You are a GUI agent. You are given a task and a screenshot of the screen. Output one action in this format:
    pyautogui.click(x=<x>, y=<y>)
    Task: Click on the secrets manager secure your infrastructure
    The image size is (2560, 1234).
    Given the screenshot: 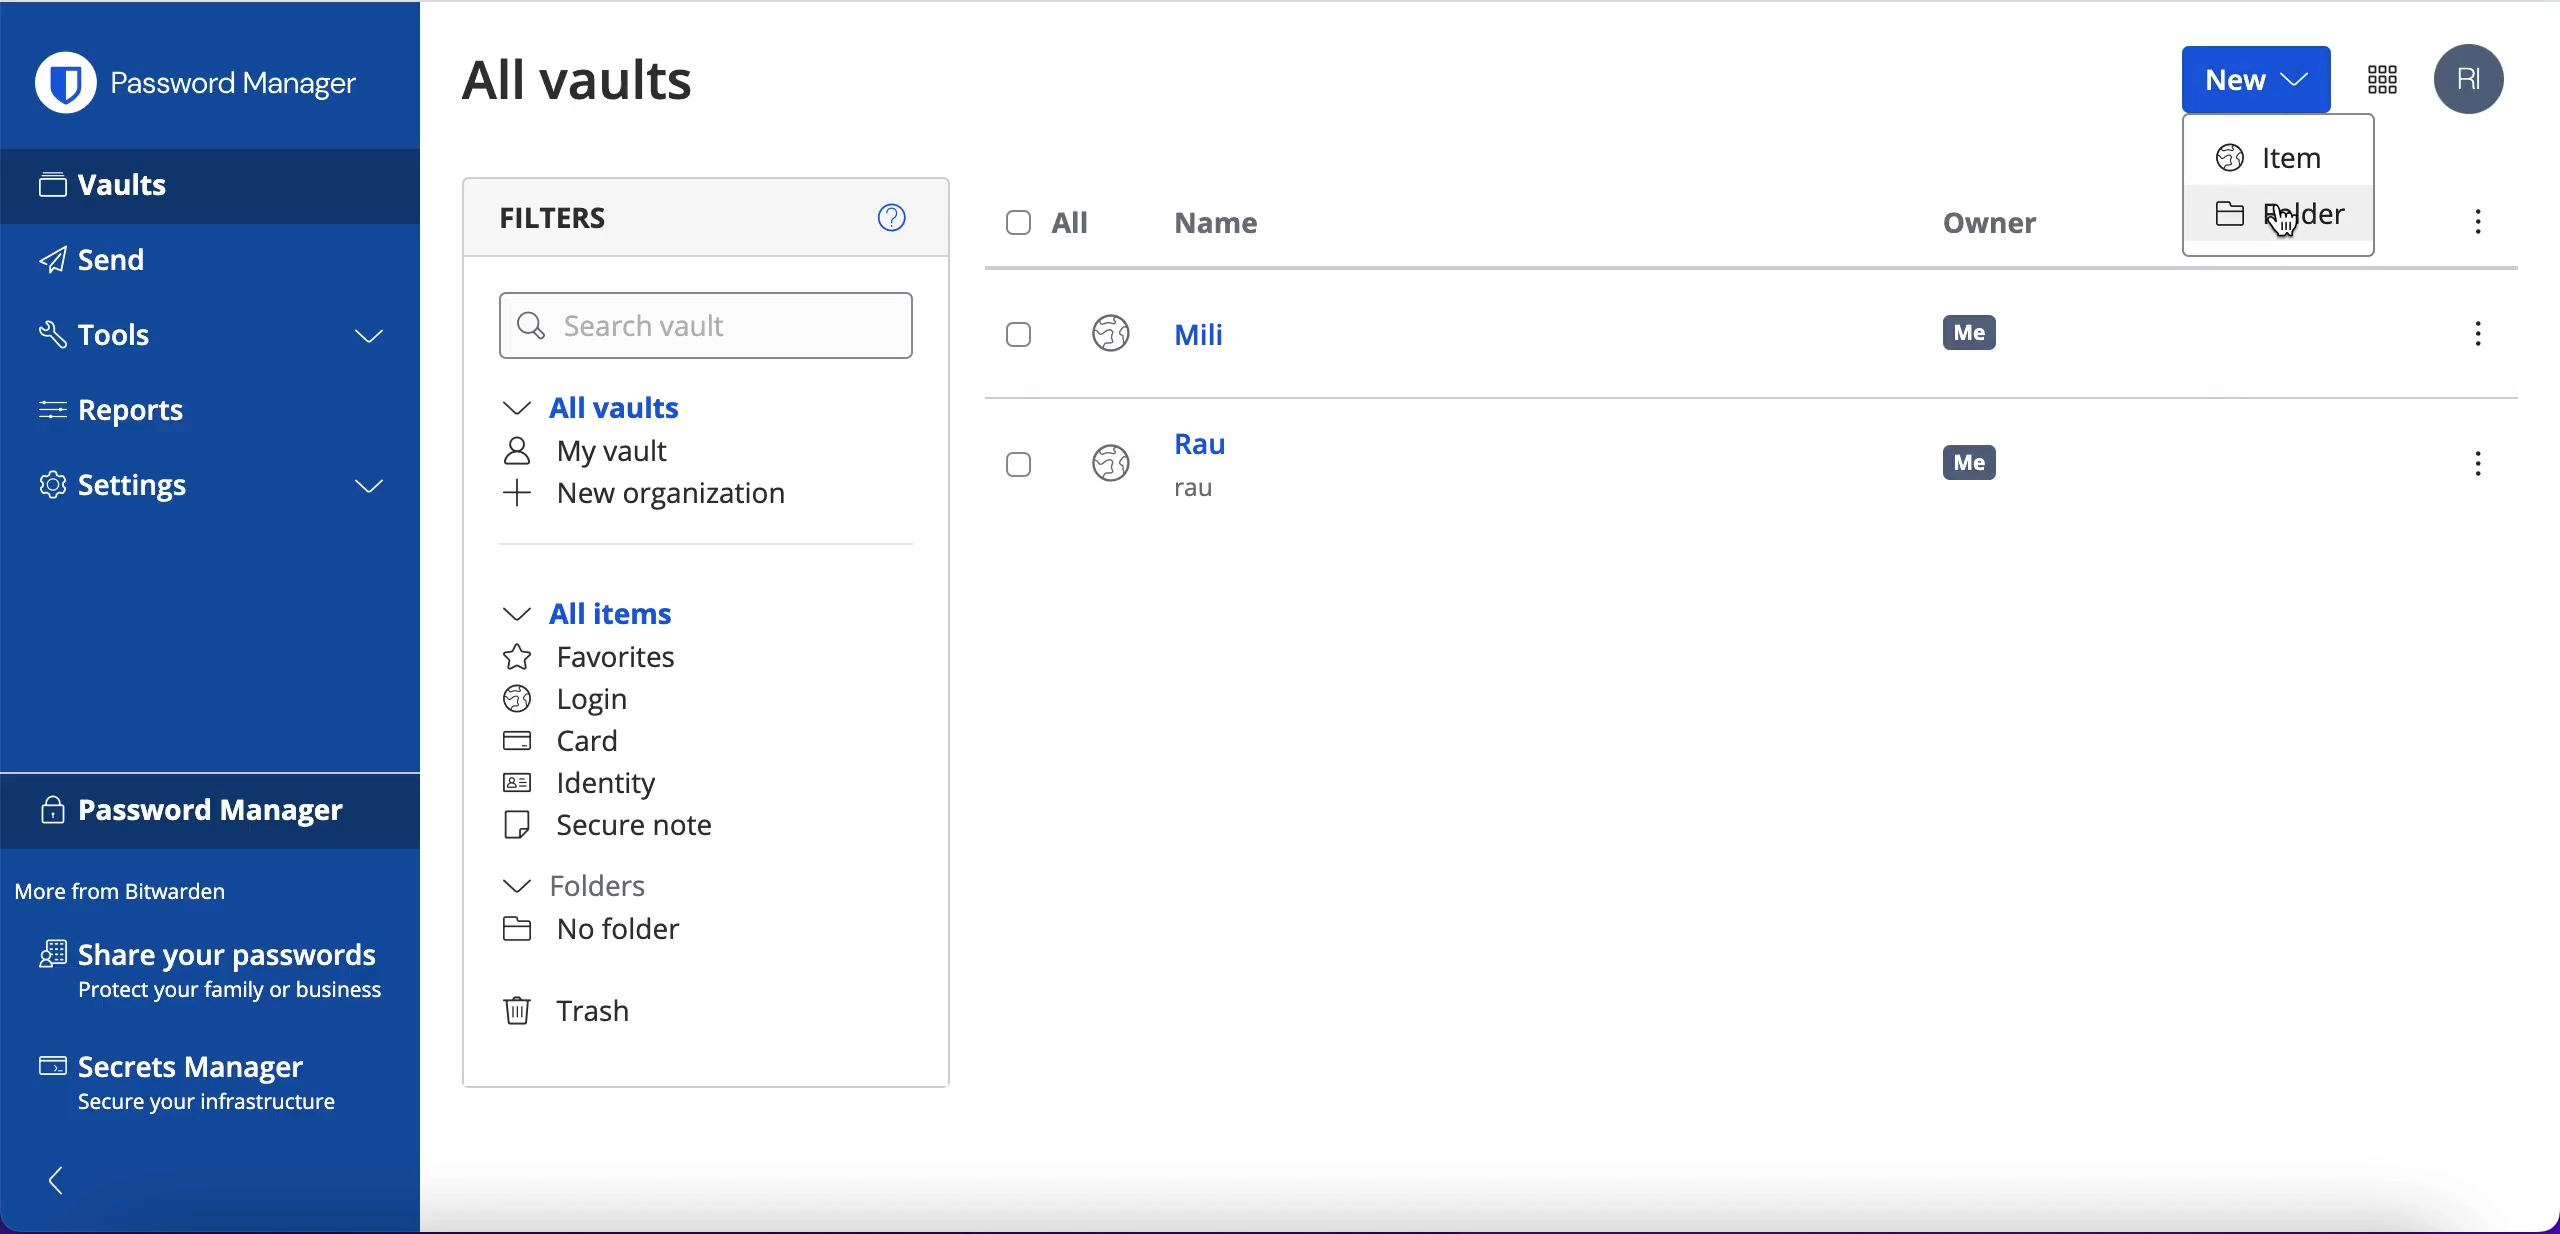 What is the action you would take?
    pyautogui.click(x=211, y=1088)
    